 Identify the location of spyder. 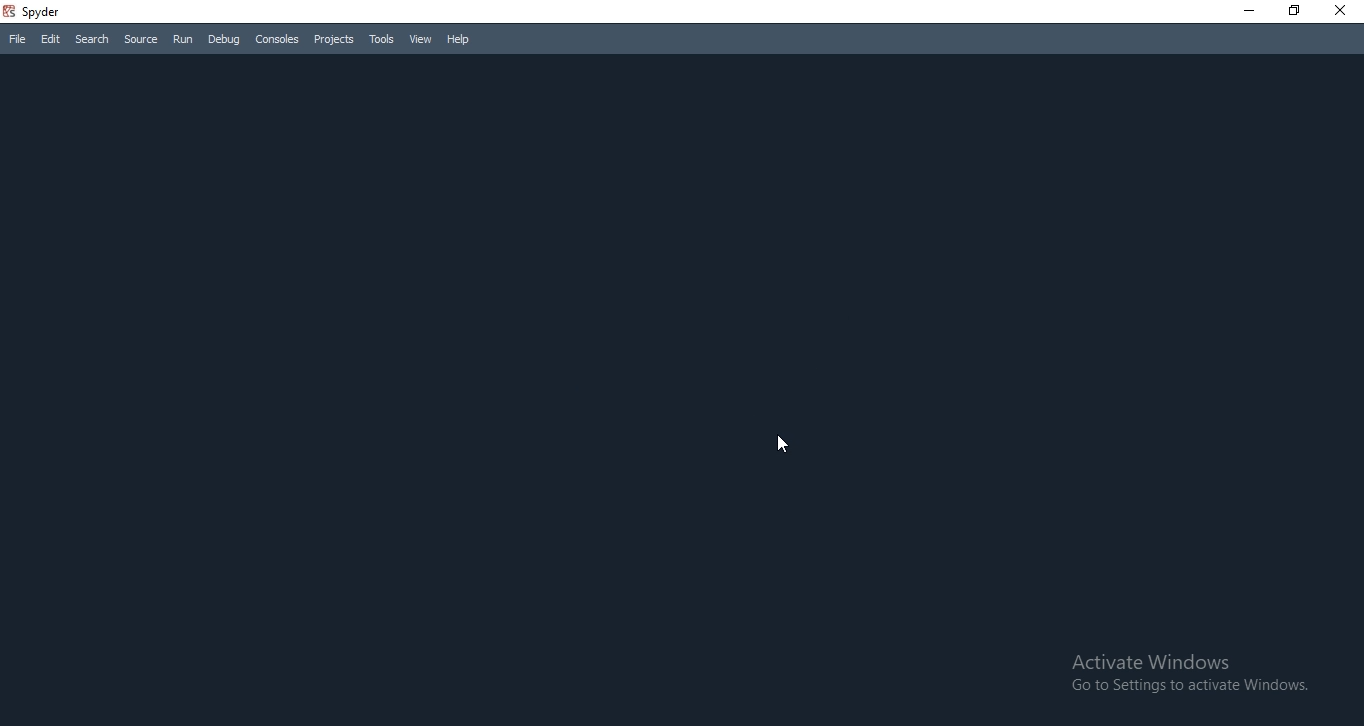
(46, 11).